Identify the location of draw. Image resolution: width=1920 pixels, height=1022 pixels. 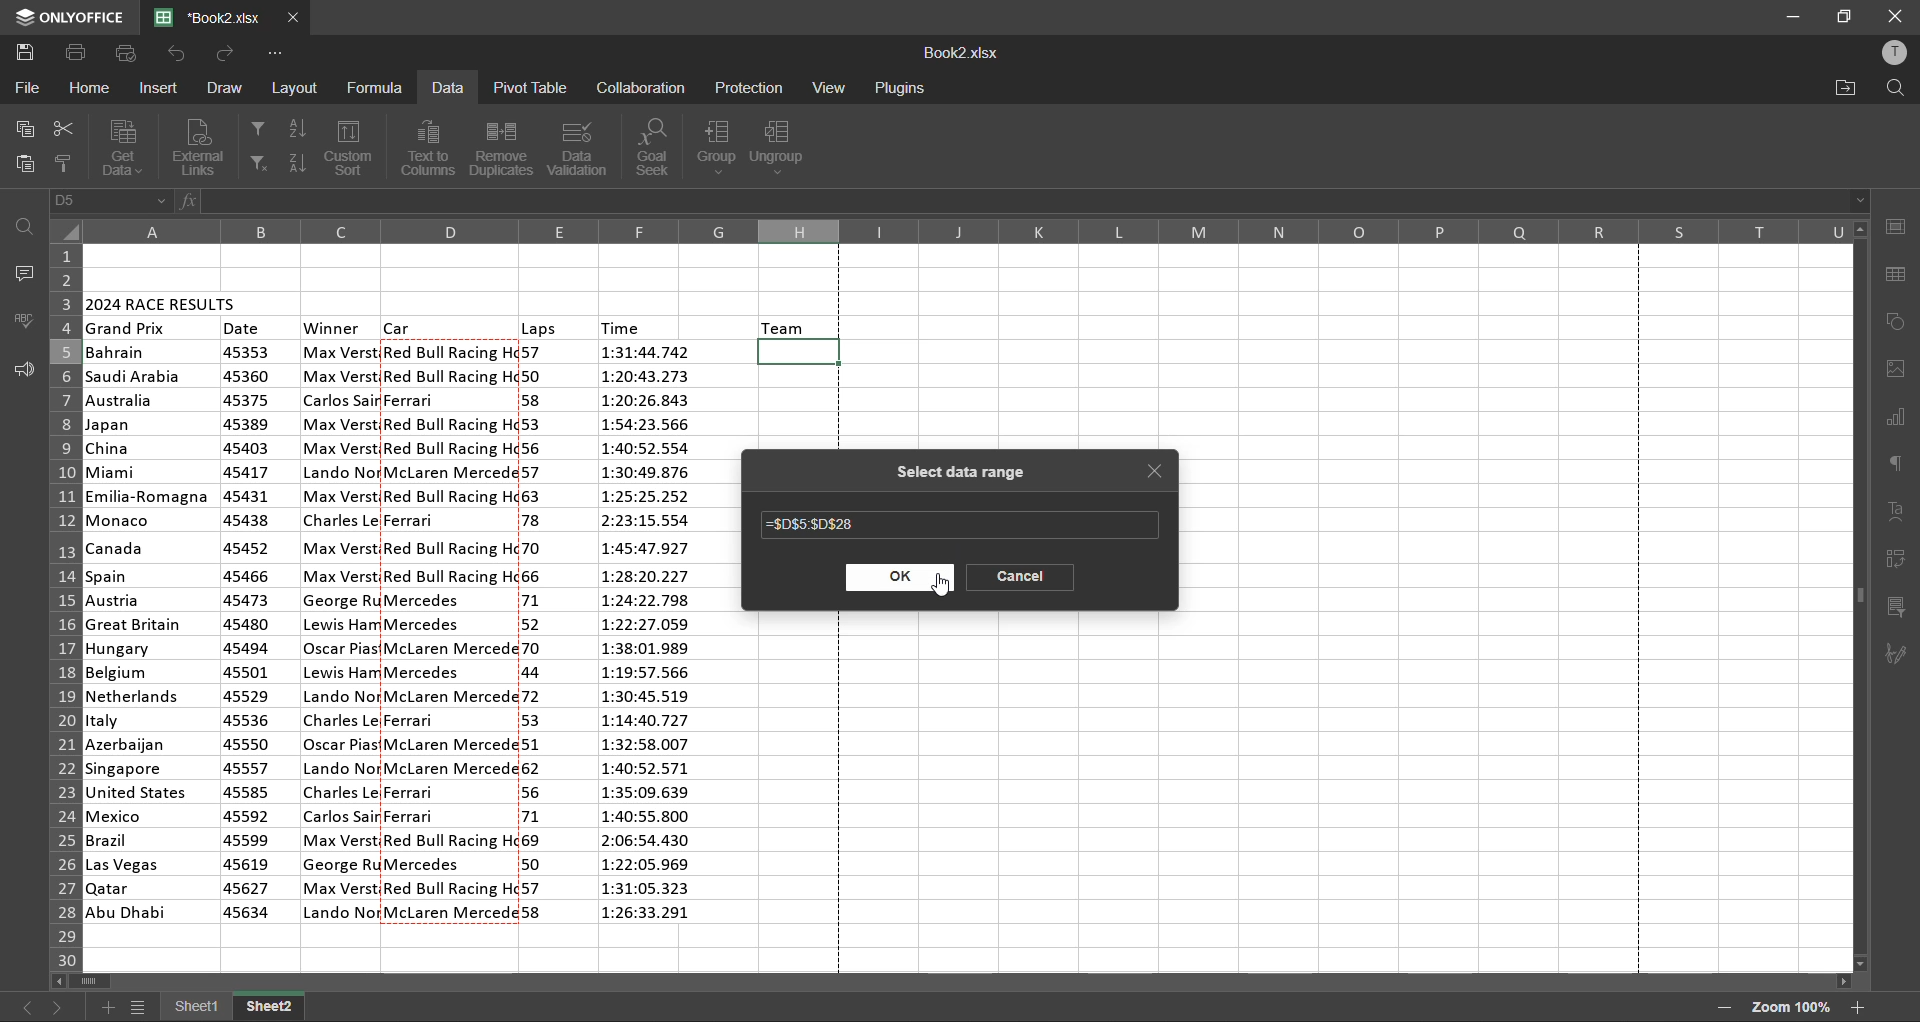
(226, 85).